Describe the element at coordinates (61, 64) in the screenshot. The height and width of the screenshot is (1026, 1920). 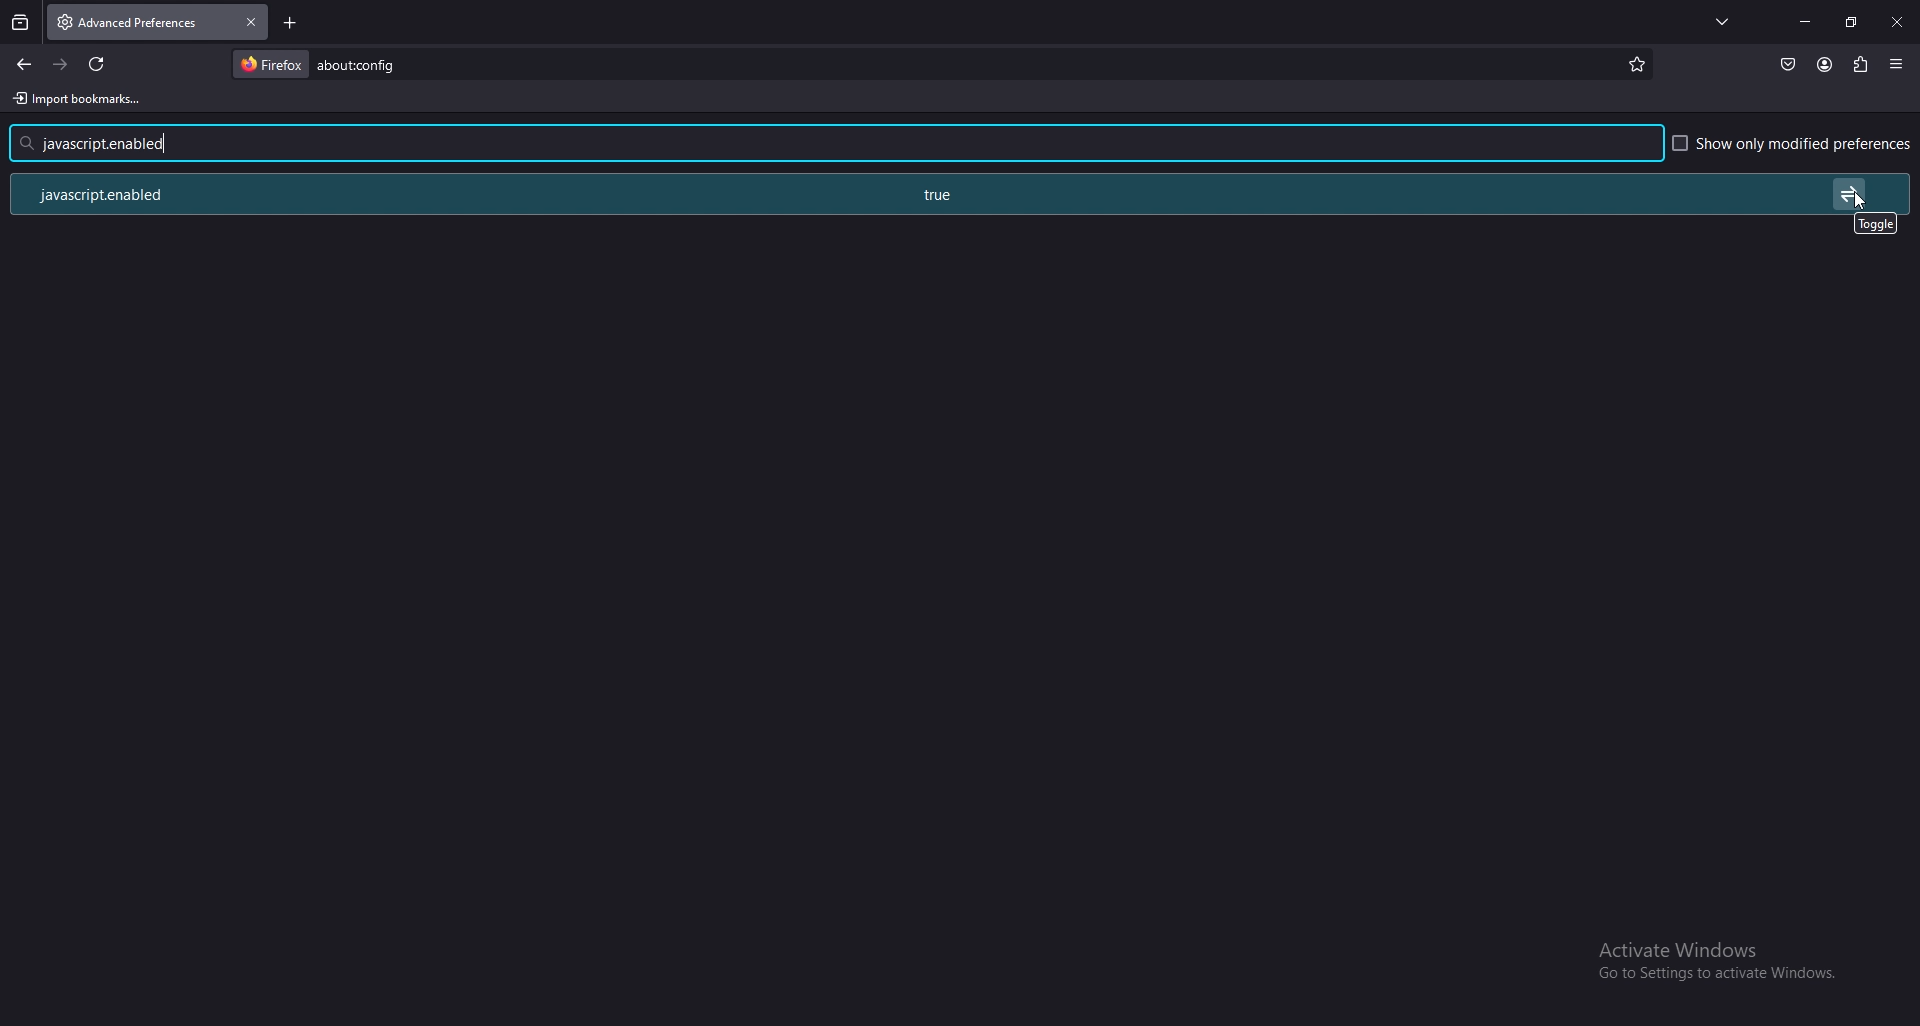
I see `forward` at that location.